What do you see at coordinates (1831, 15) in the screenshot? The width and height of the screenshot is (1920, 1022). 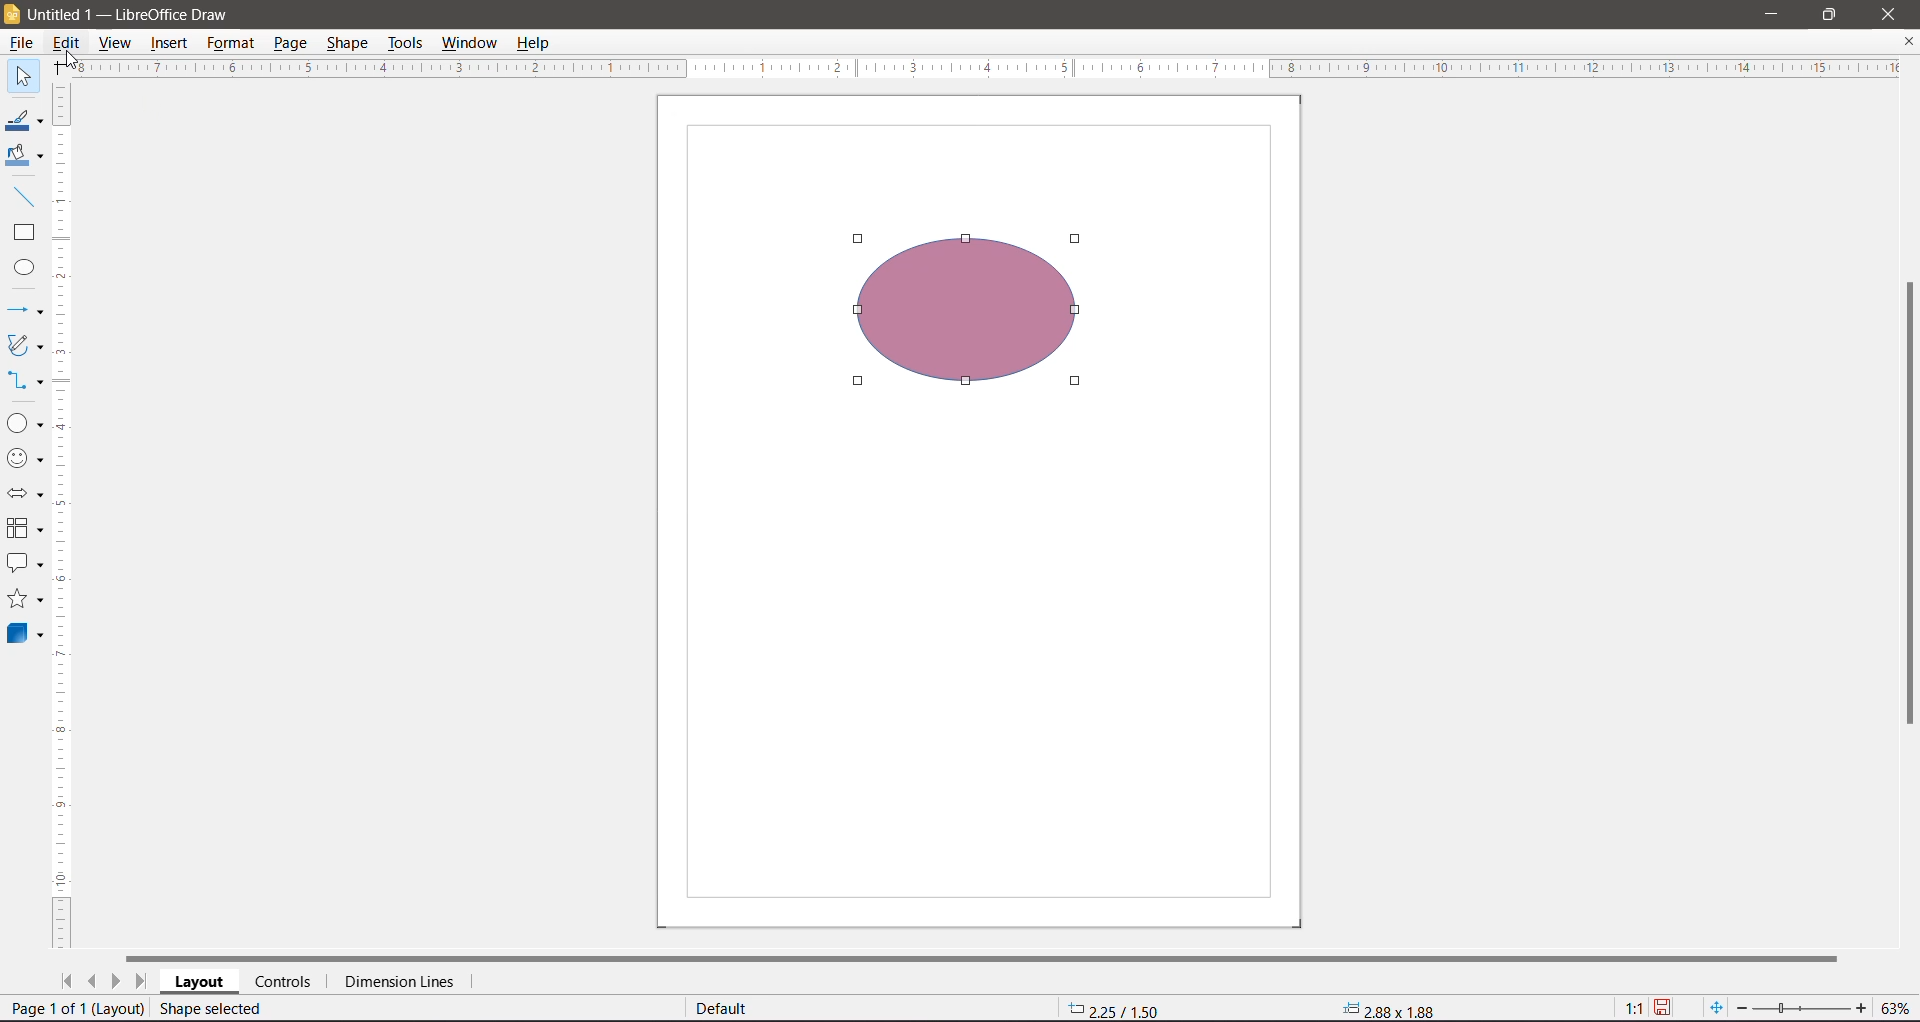 I see `Restore Down` at bounding box center [1831, 15].